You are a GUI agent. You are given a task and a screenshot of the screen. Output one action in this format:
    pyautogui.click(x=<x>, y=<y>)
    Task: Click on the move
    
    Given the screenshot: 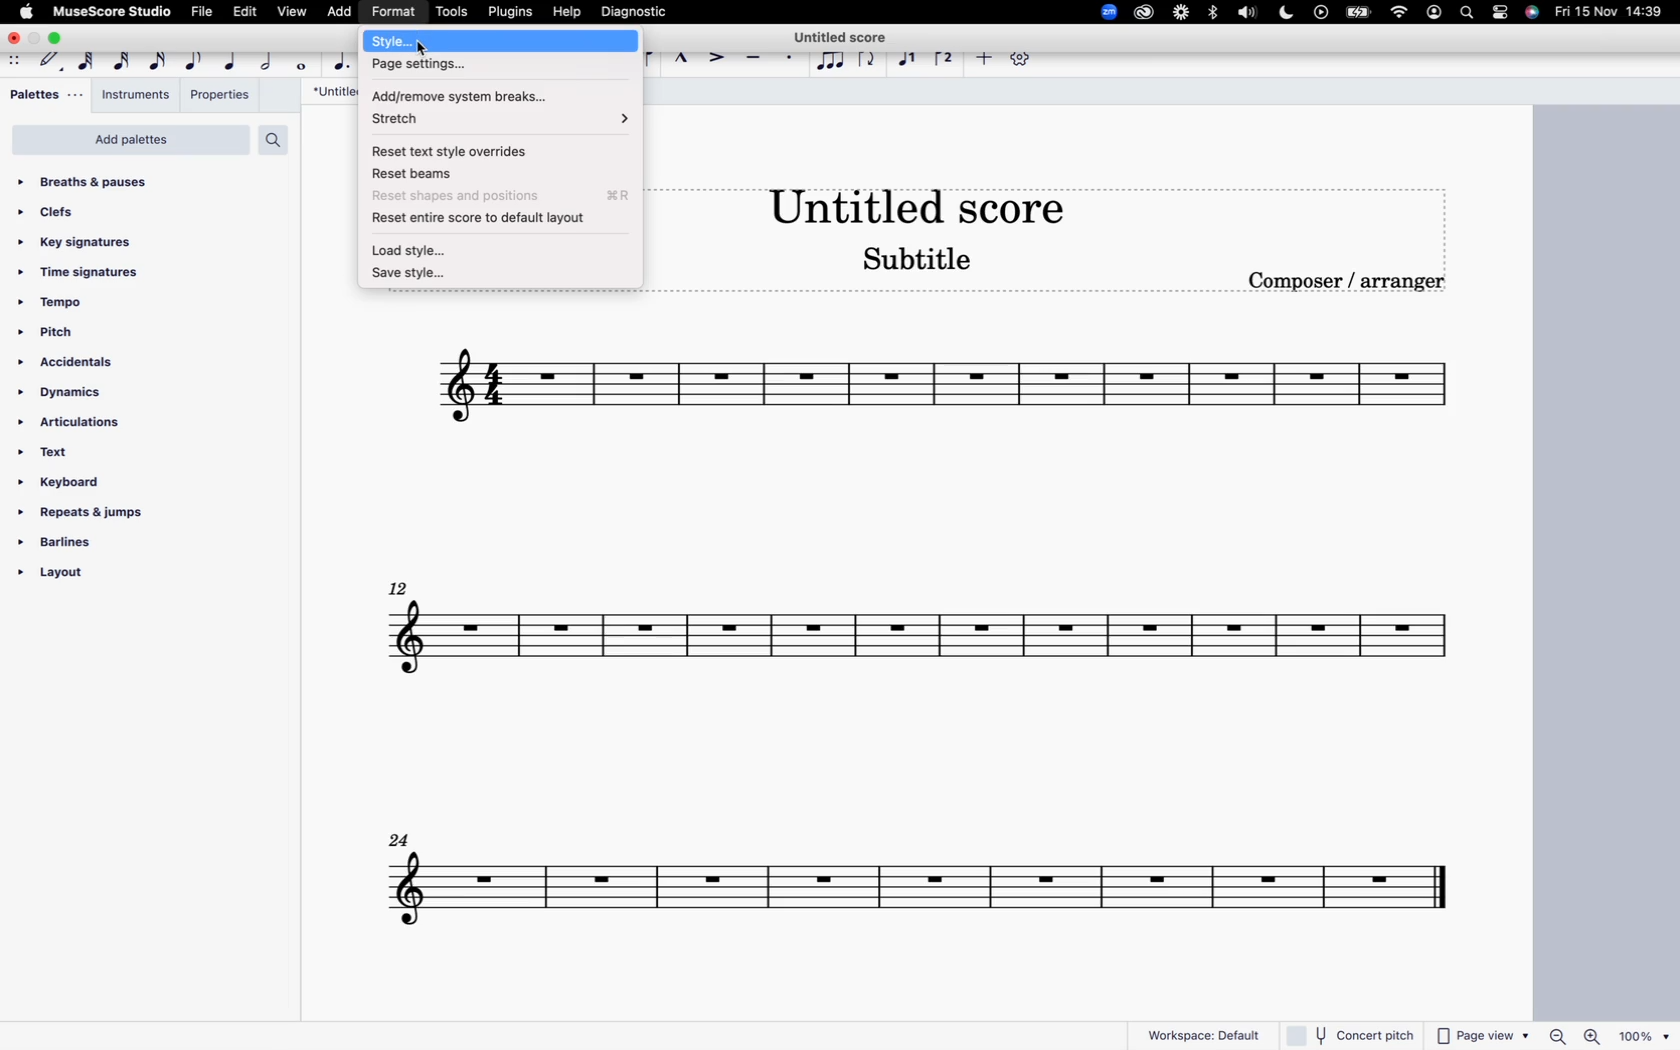 What is the action you would take?
    pyautogui.click(x=15, y=63)
    